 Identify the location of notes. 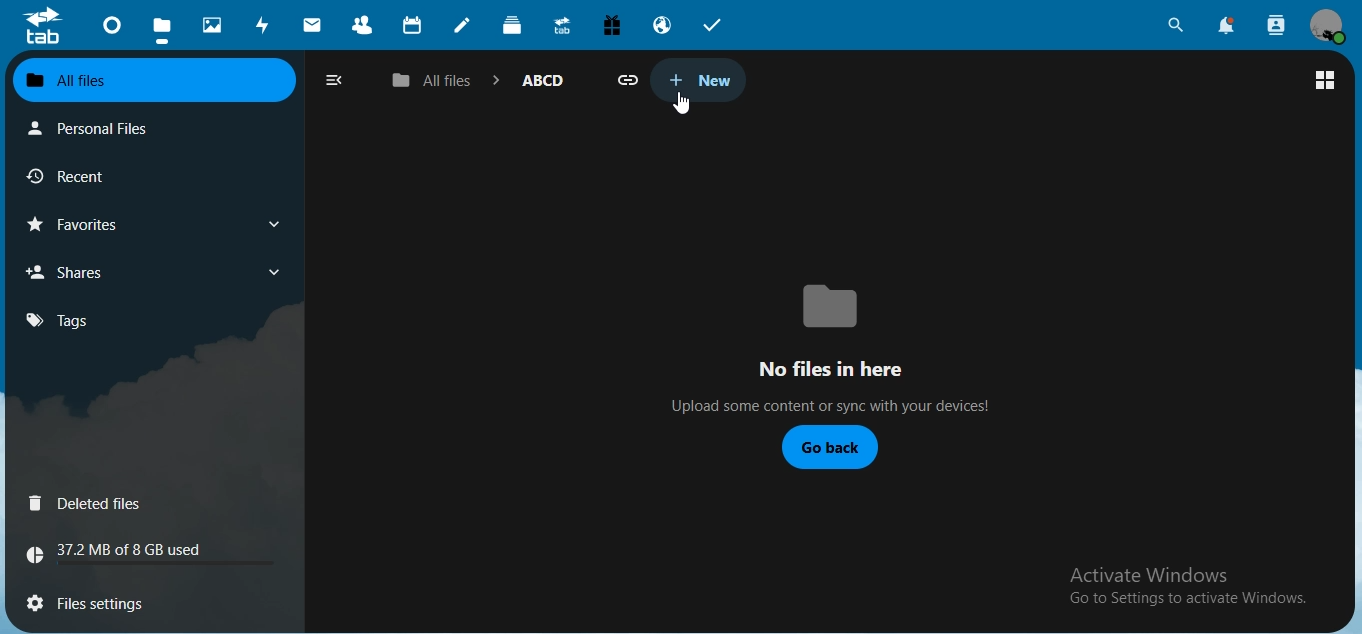
(463, 25).